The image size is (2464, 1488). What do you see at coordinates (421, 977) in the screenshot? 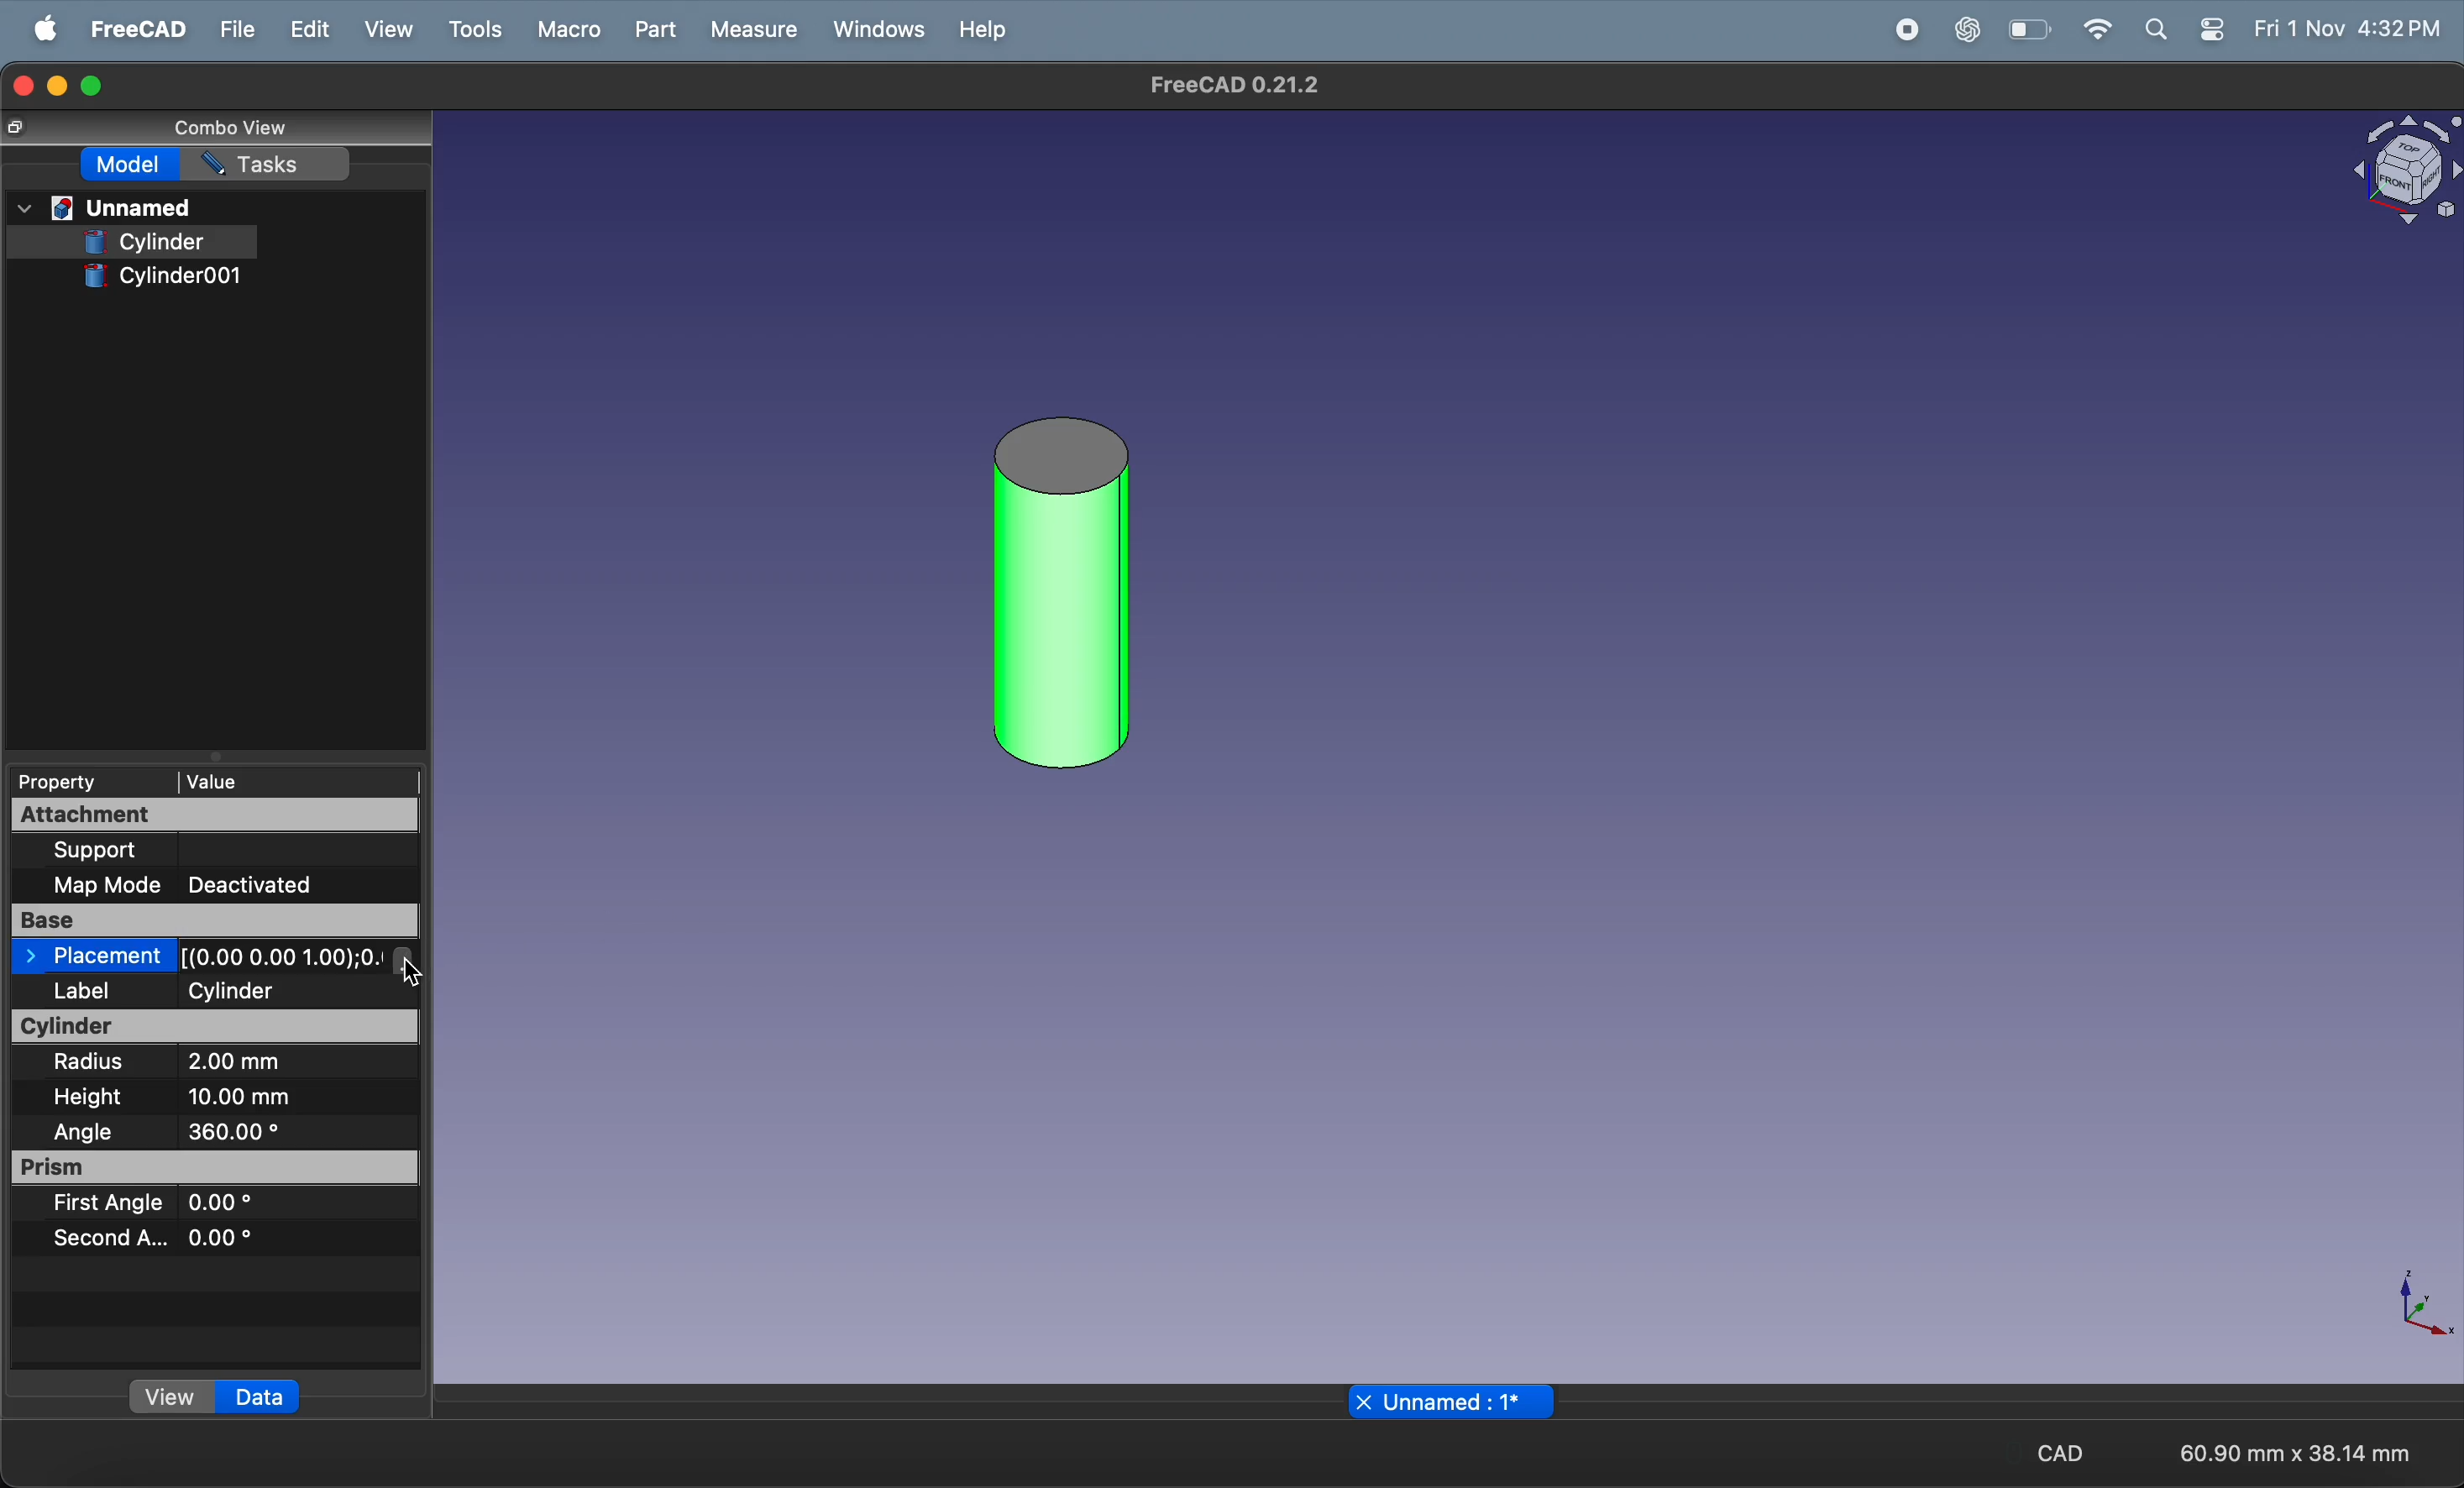
I see `cursor` at bounding box center [421, 977].